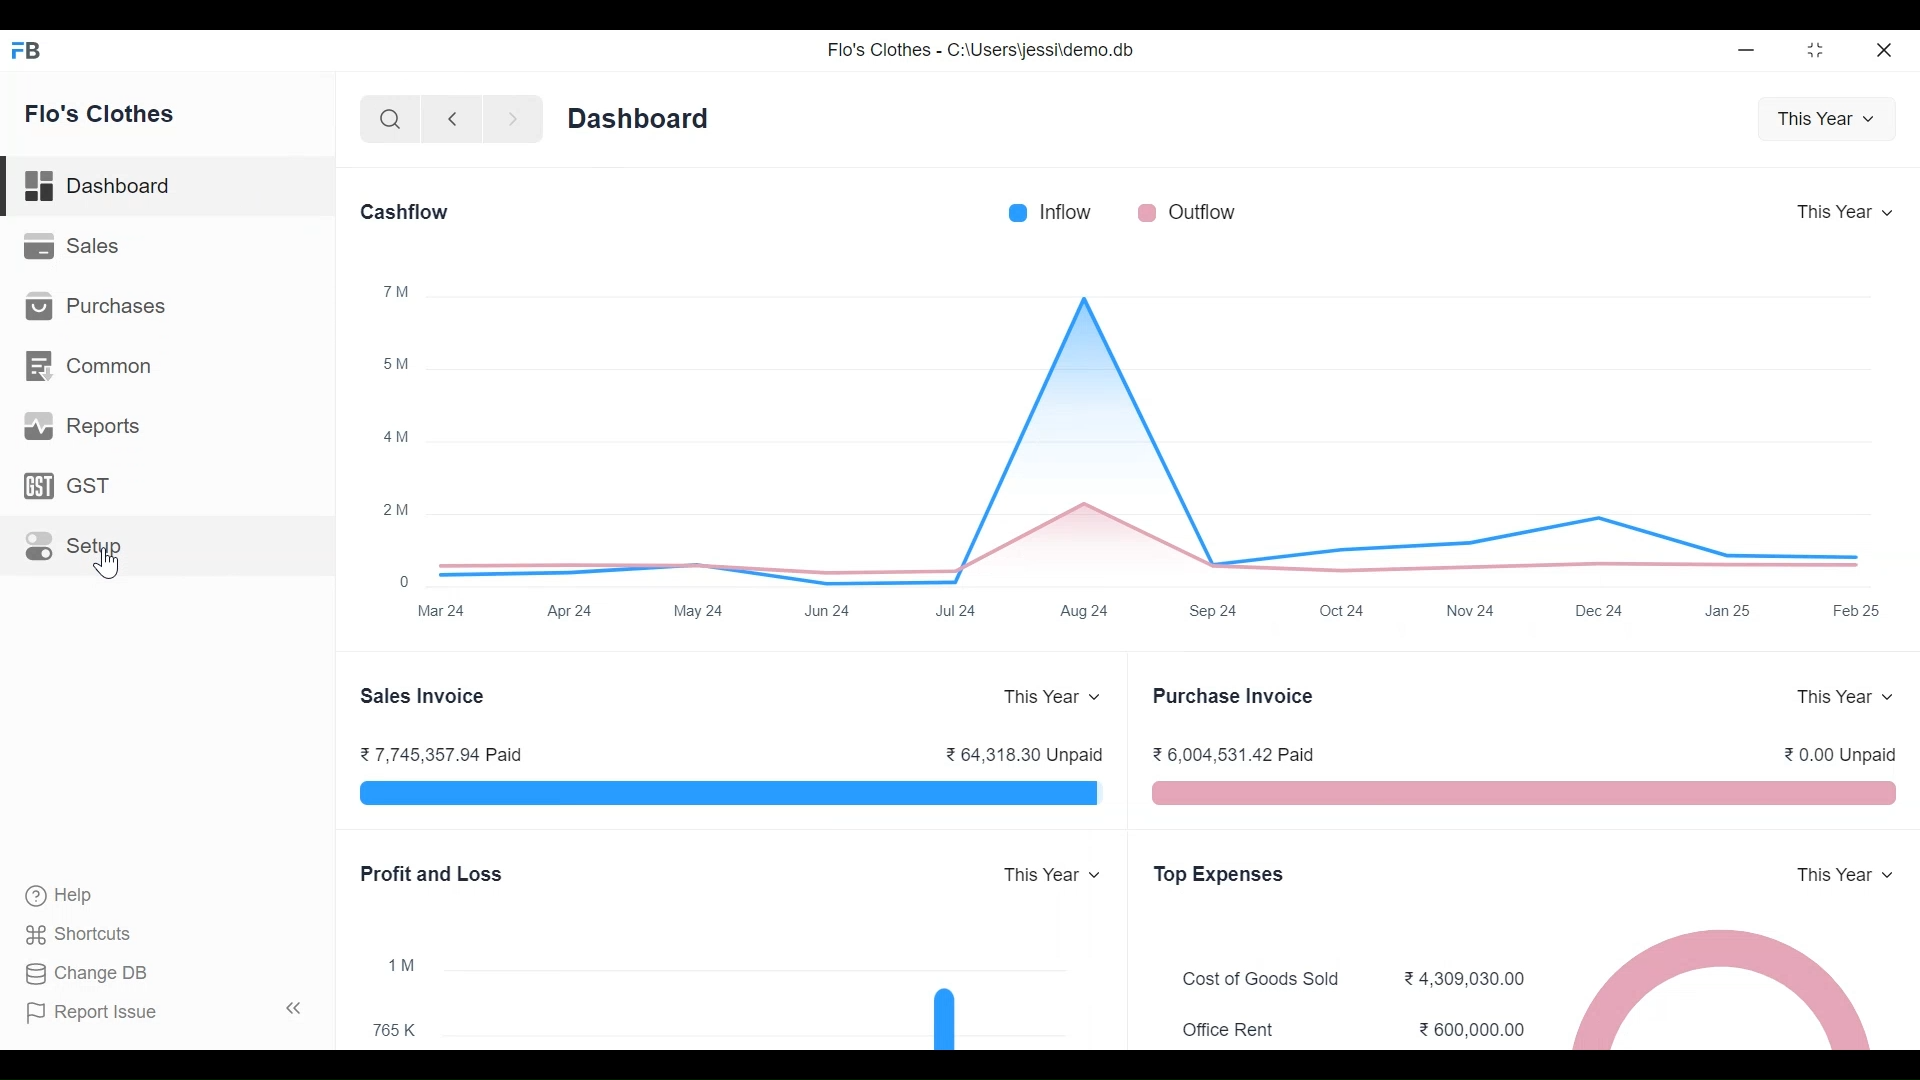 Image resolution: width=1920 pixels, height=1080 pixels. Describe the element at coordinates (60, 896) in the screenshot. I see `help` at that location.